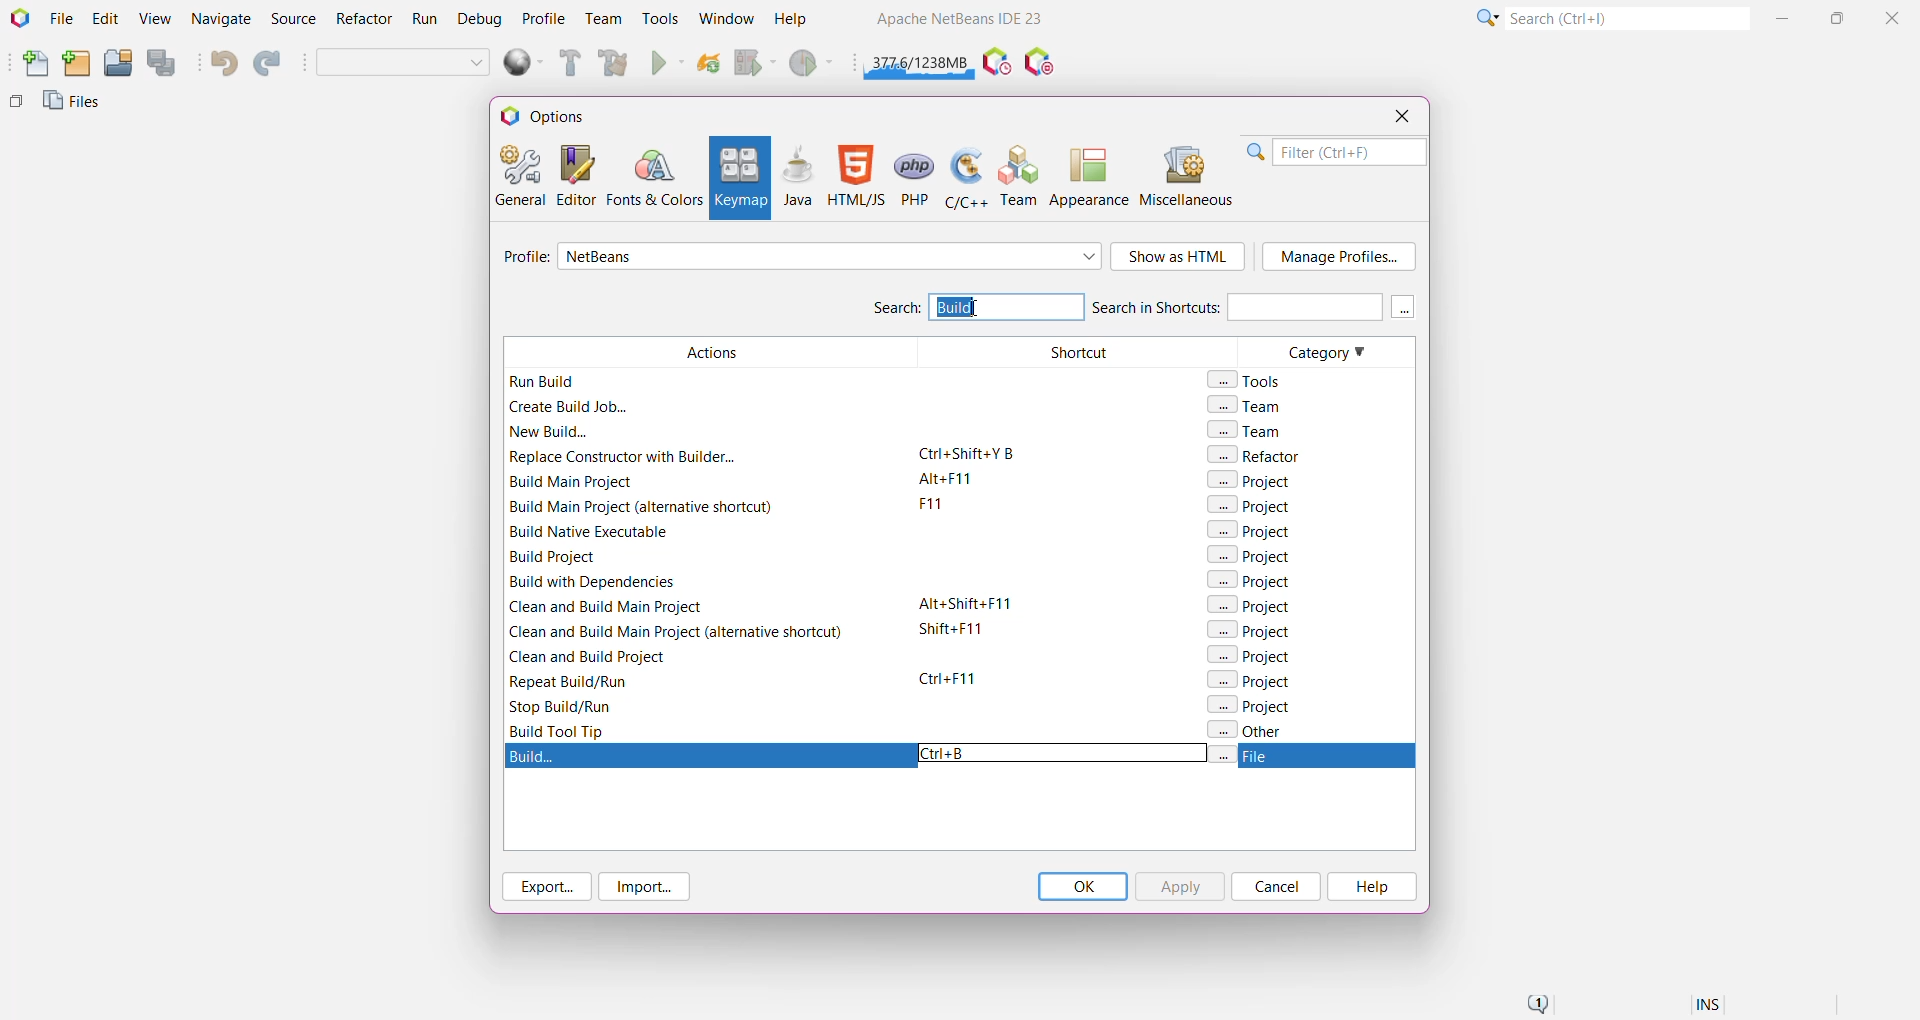 The image size is (1920, 1020). What do you see at coordinates (572, 175) in the screenshot?
I see `Editor` at bounding box center [572, 175].